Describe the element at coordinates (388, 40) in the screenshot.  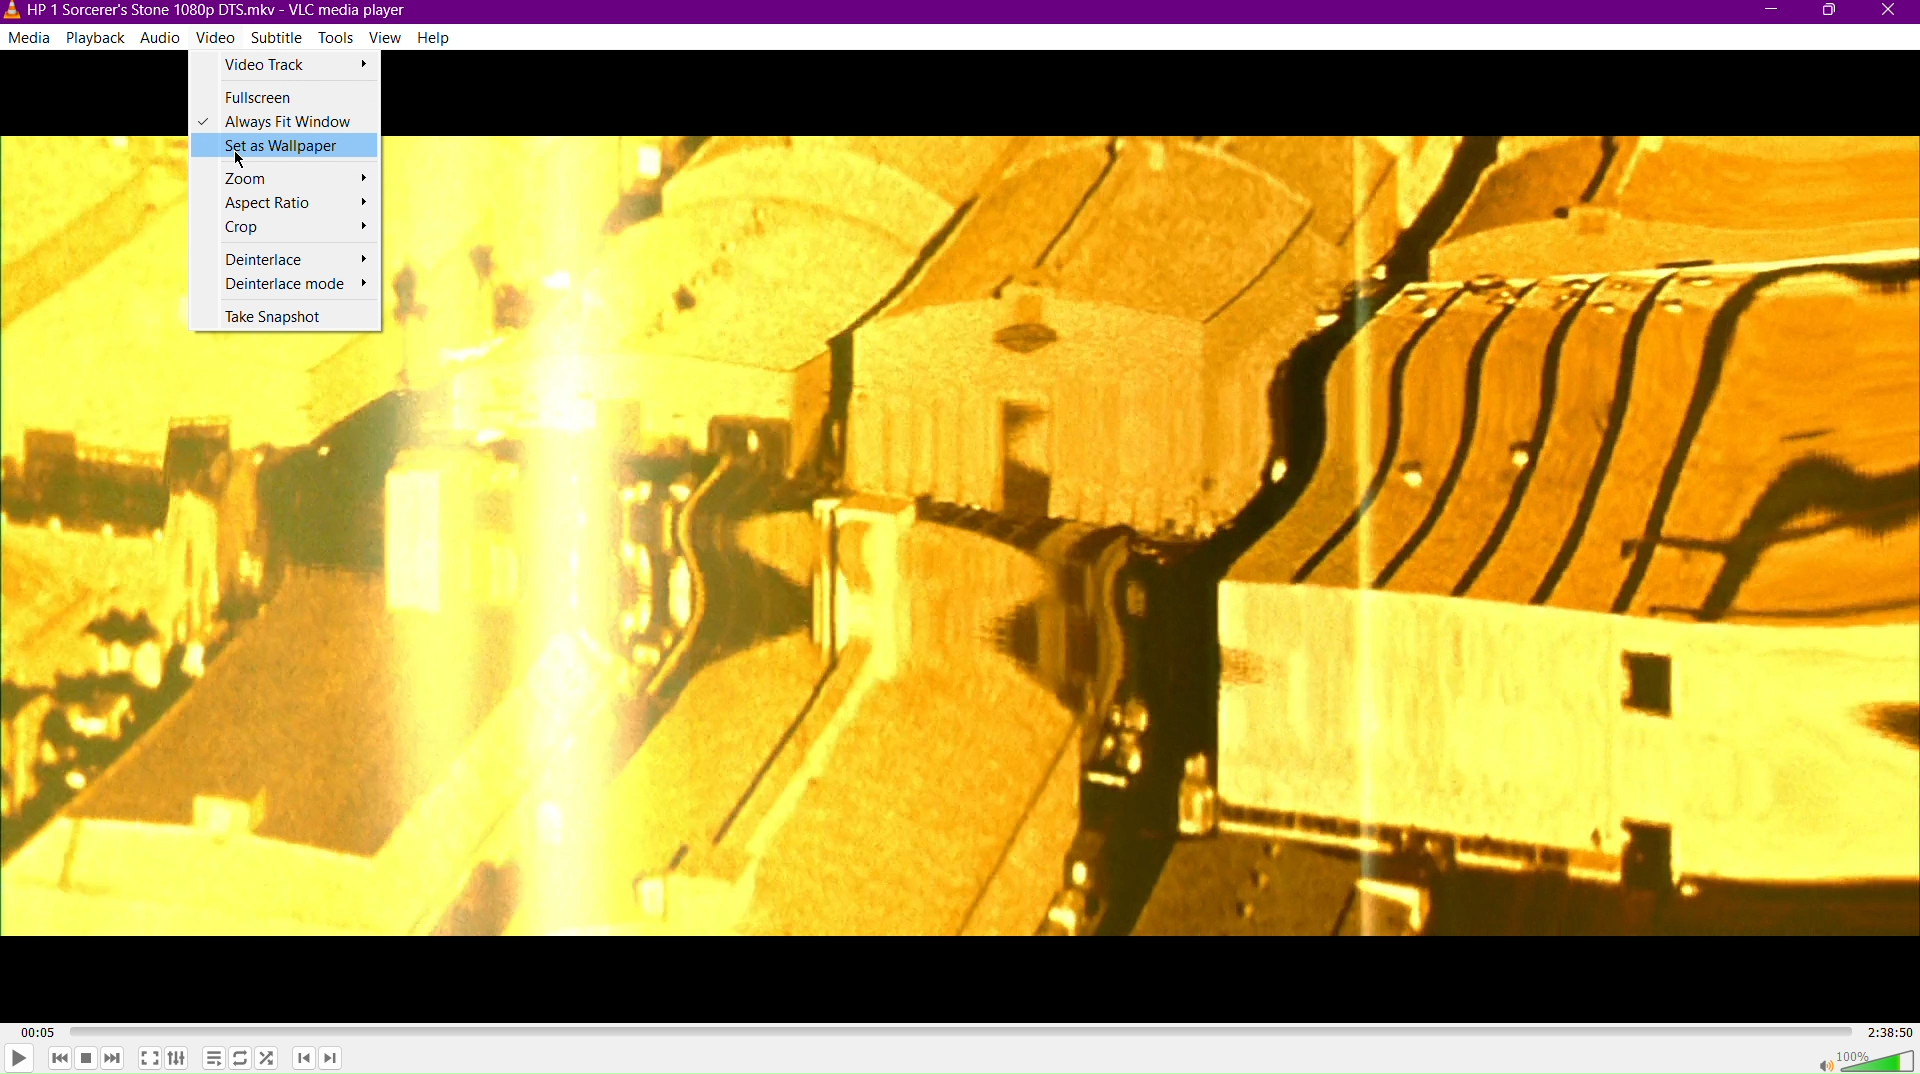
I see `View` at that location.